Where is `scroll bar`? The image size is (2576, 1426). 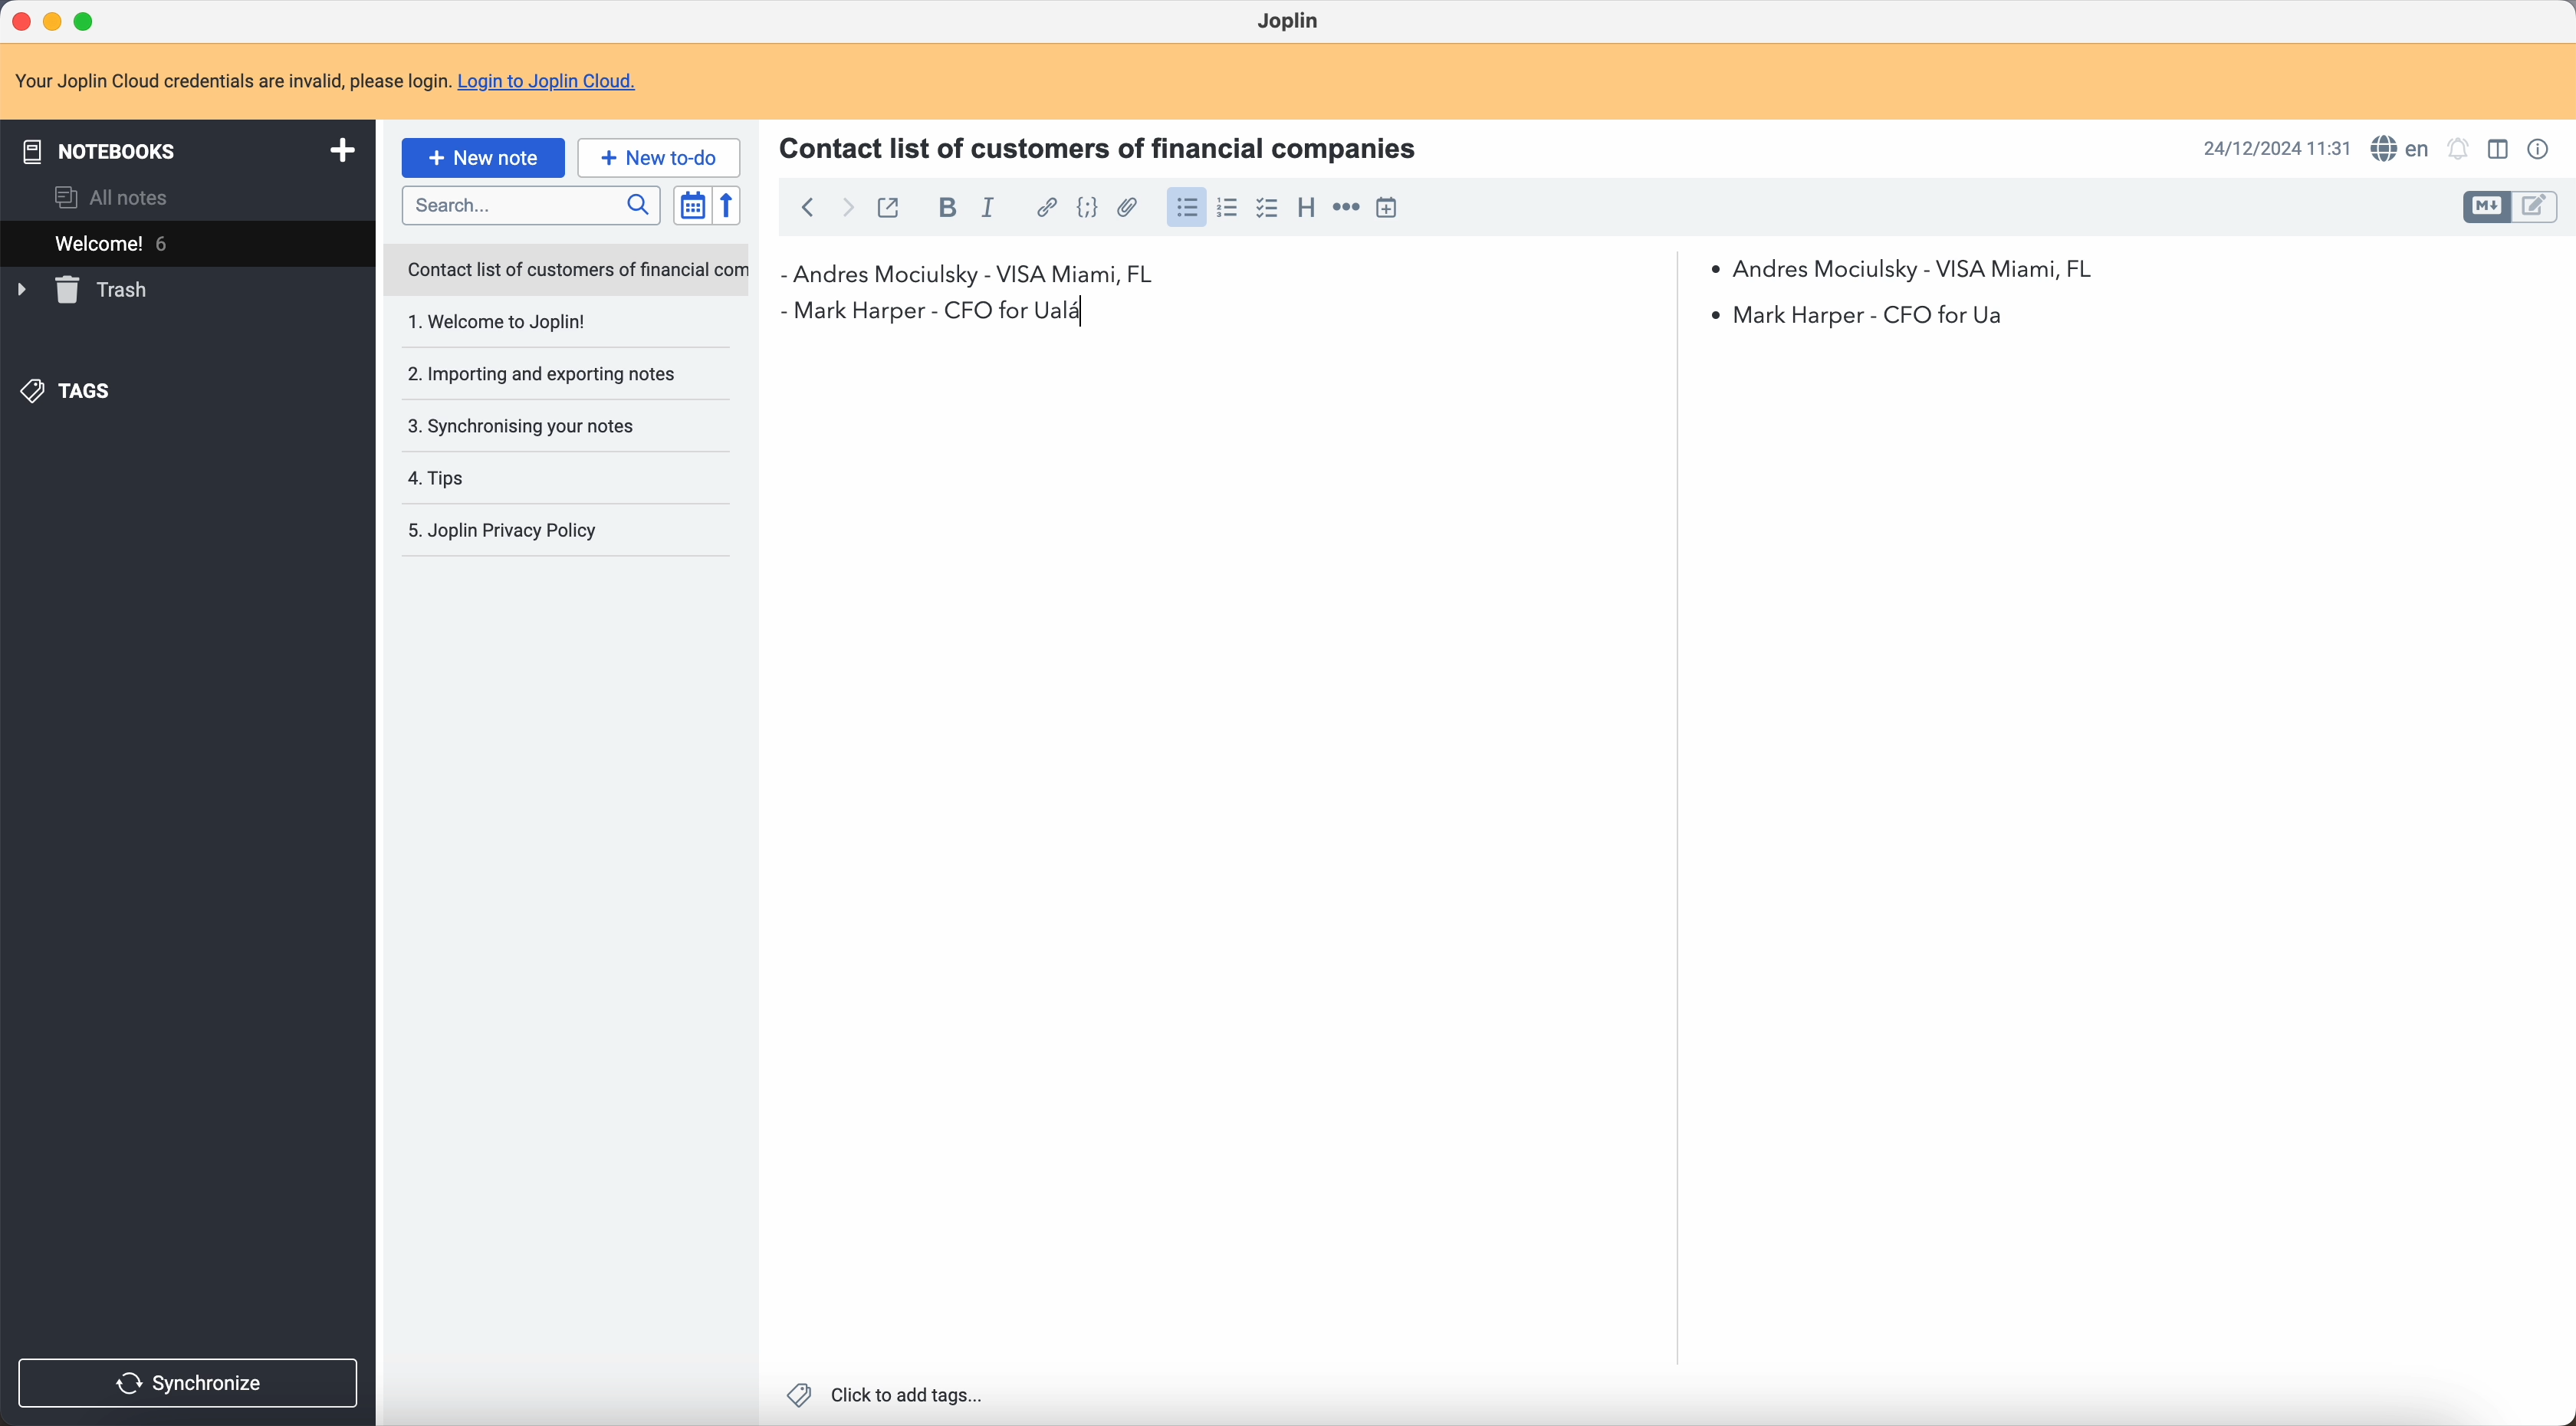 scroll bar is located at coordinates (1667, 444).